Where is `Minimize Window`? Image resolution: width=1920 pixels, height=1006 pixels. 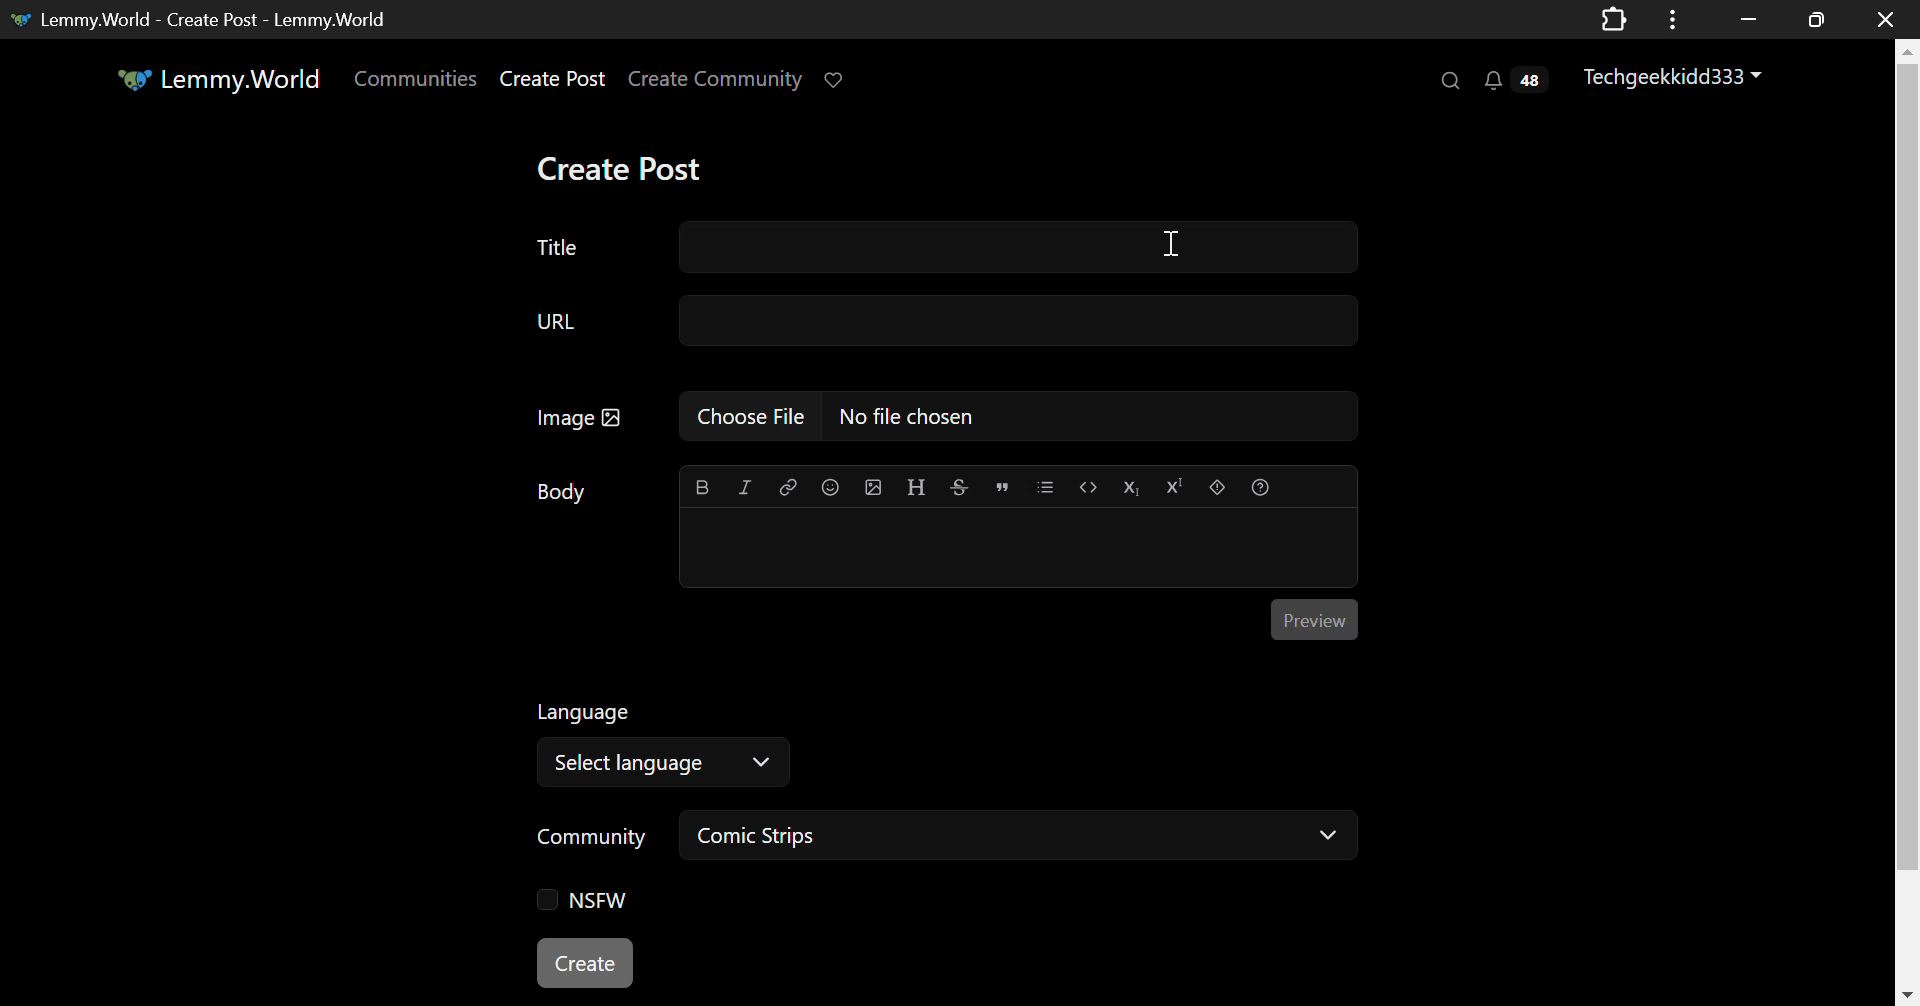
Minimize Window is located at coordinates (1818, 19).